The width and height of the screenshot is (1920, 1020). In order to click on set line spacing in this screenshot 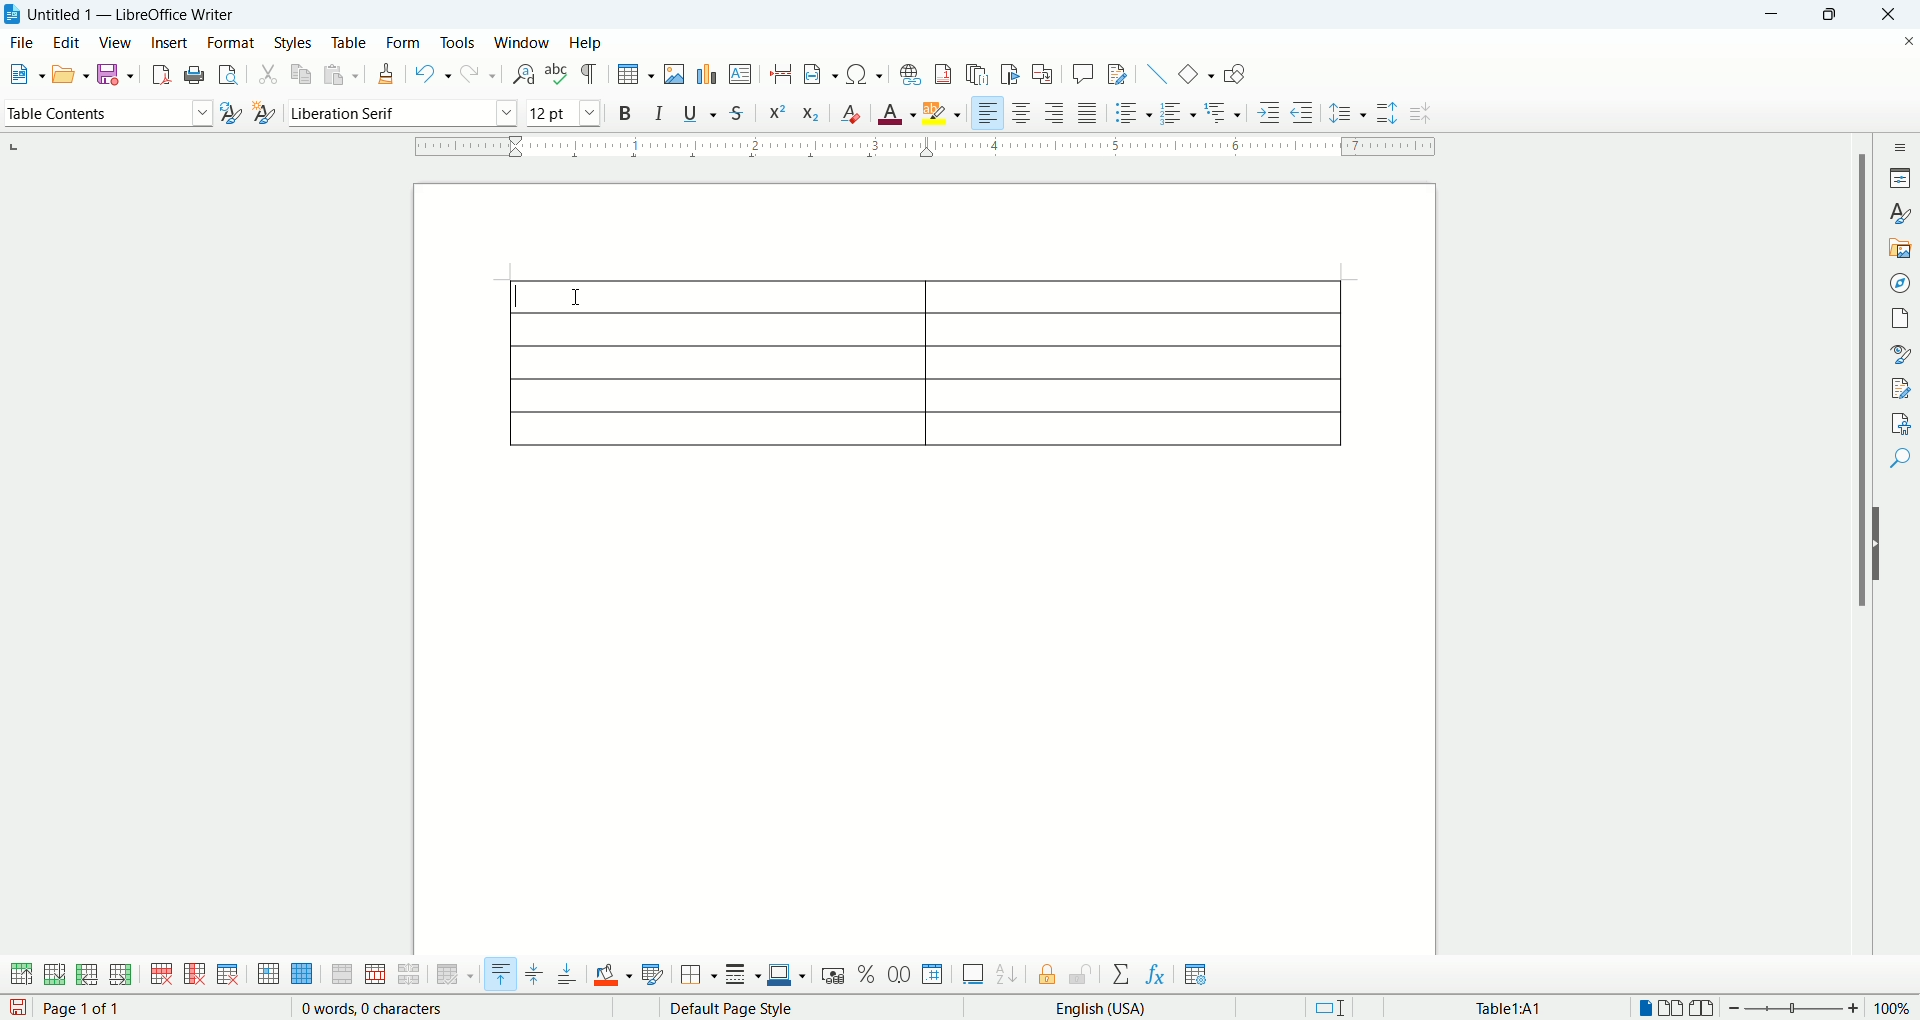, I will do `click(1347, 114)`.